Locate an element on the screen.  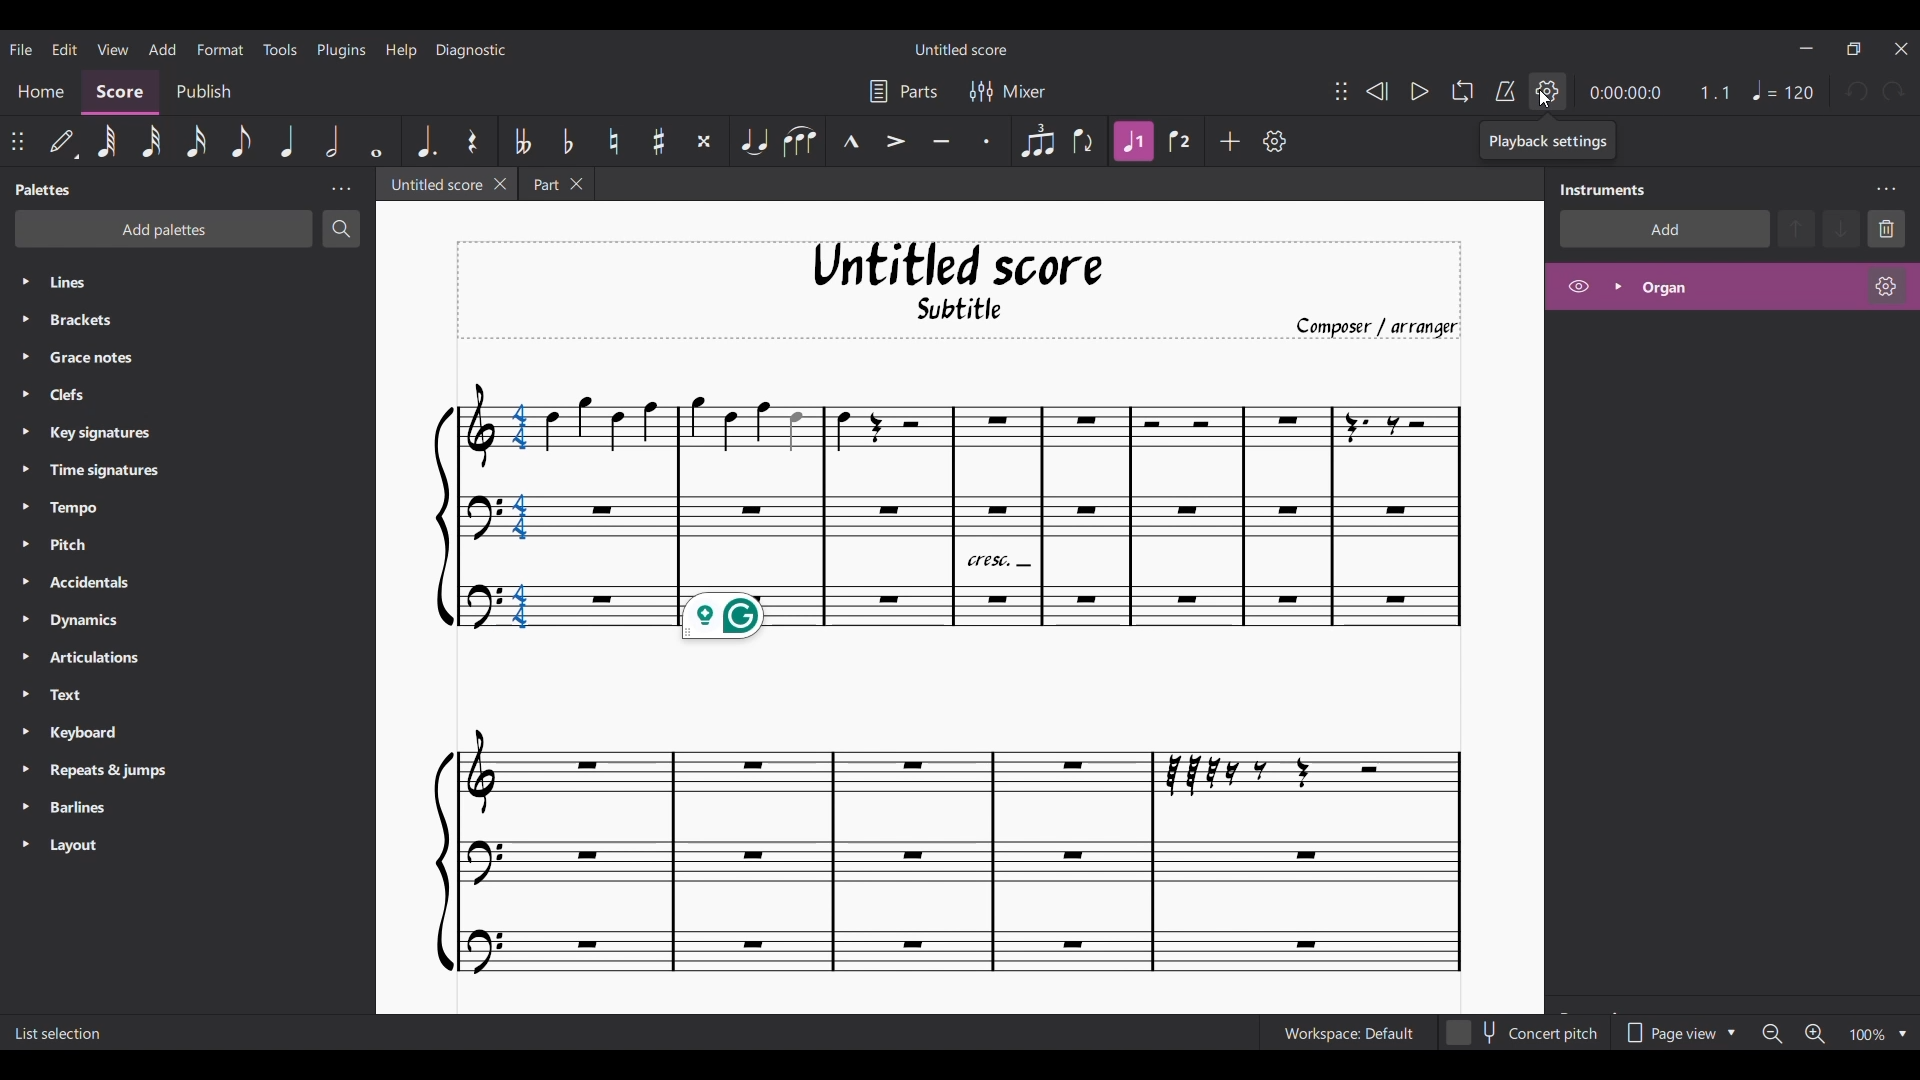
Default is located at coordinates (63, 141).